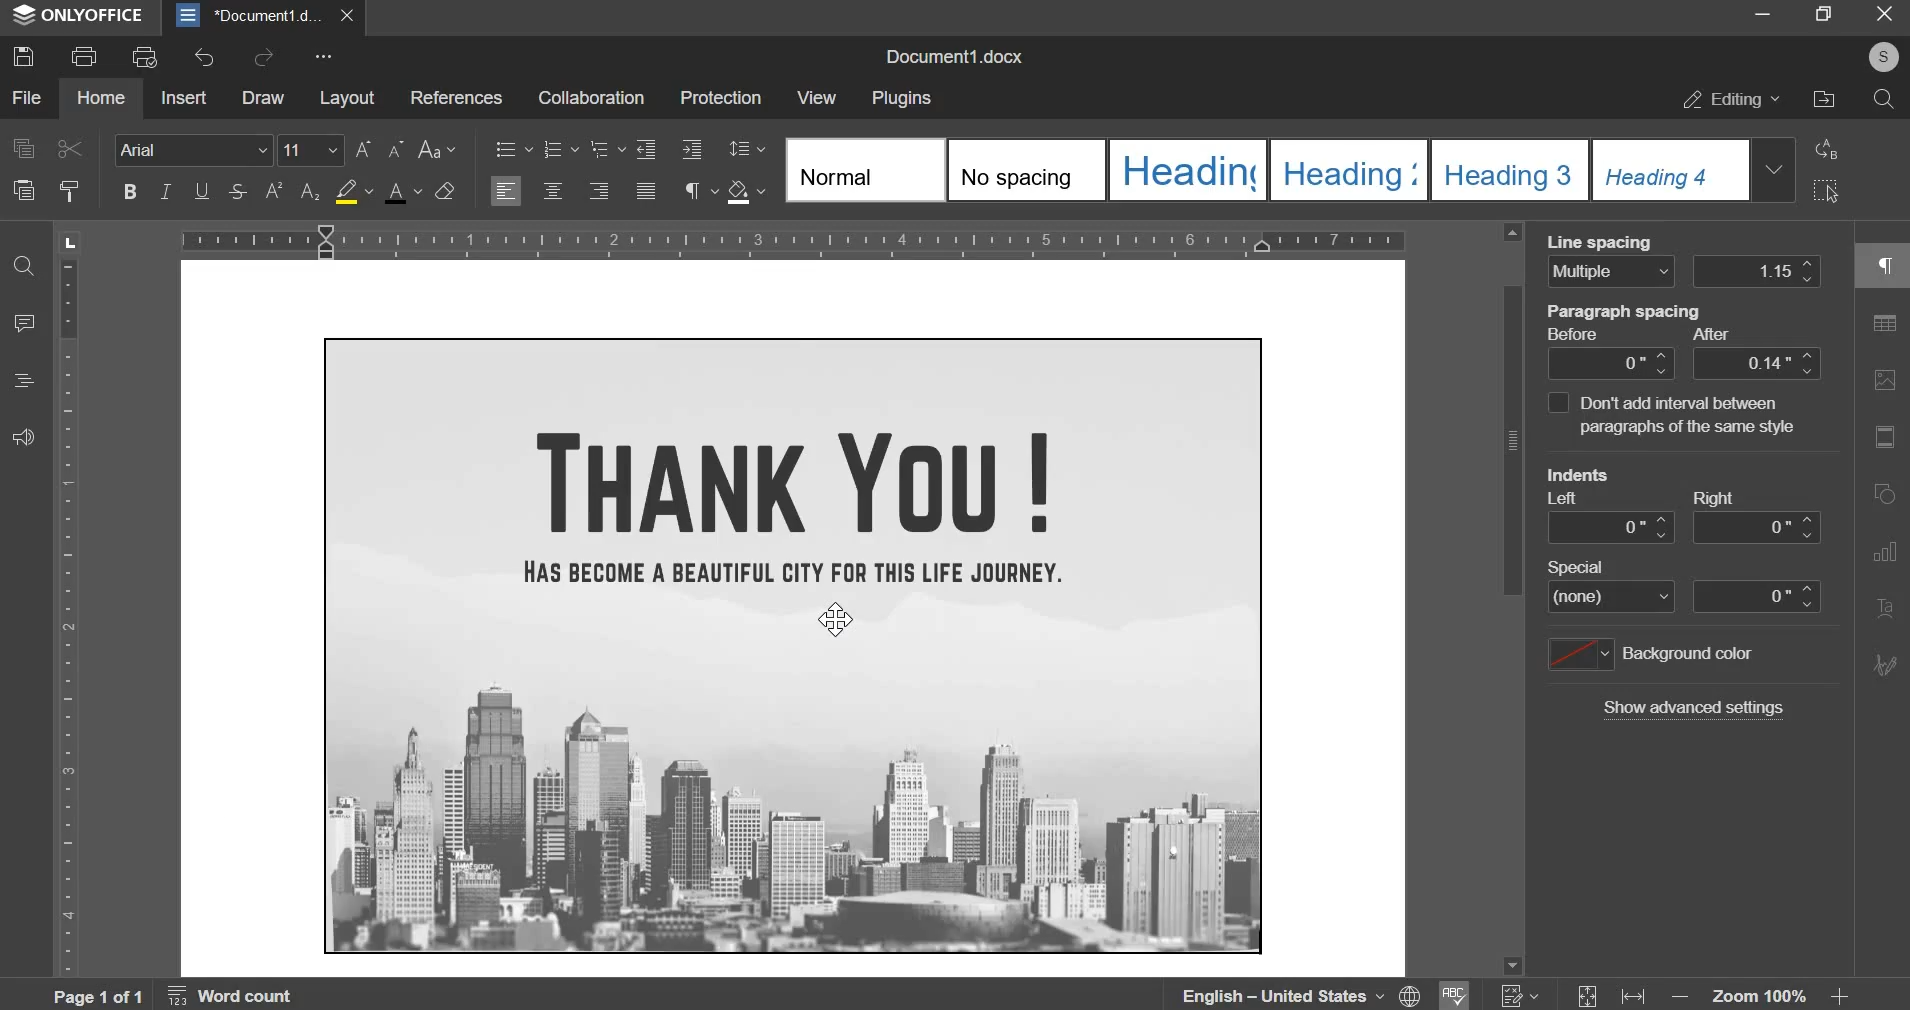  What do you see at coordinates (1880, 267) in the screenshot?
I see `Paragraph settings` at bounding box center [1880, 267].